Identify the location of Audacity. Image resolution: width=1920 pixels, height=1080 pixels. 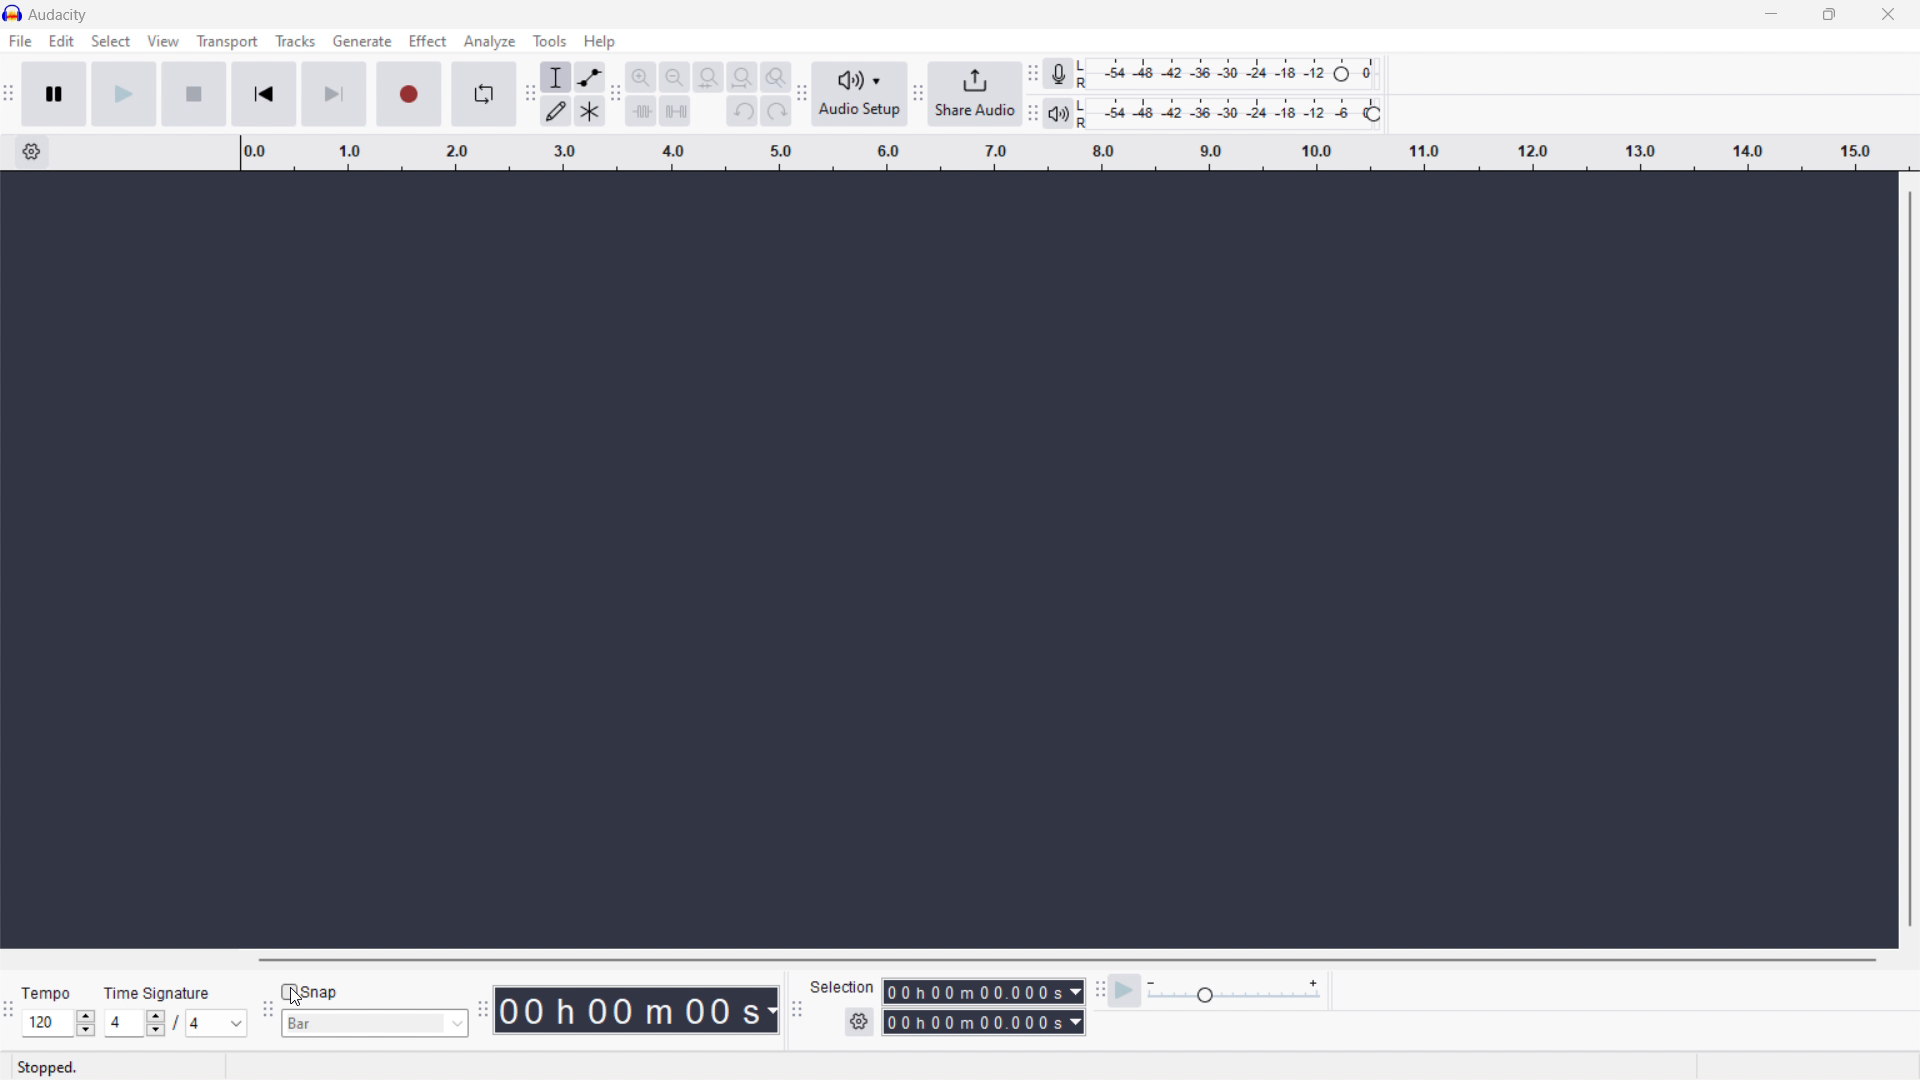
(59, 14).